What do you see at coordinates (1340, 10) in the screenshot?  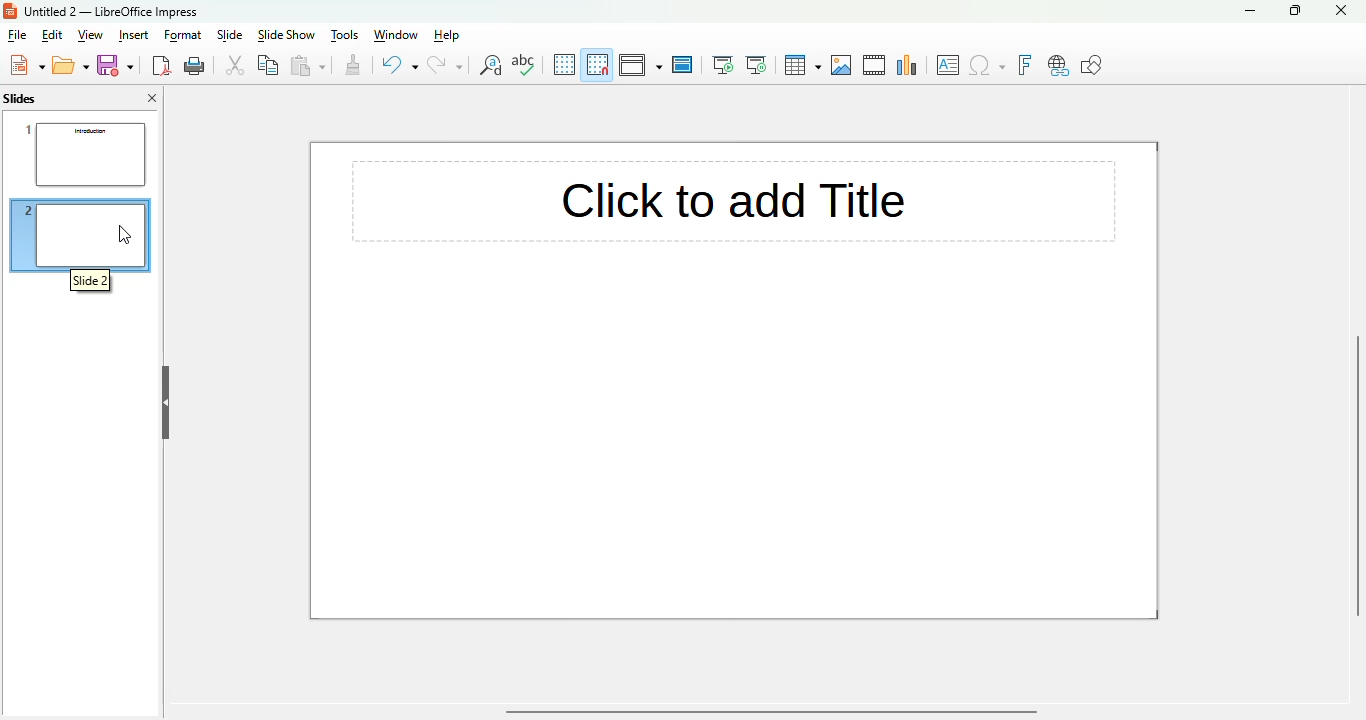 I see `close` at bounding box center [1340, 10].